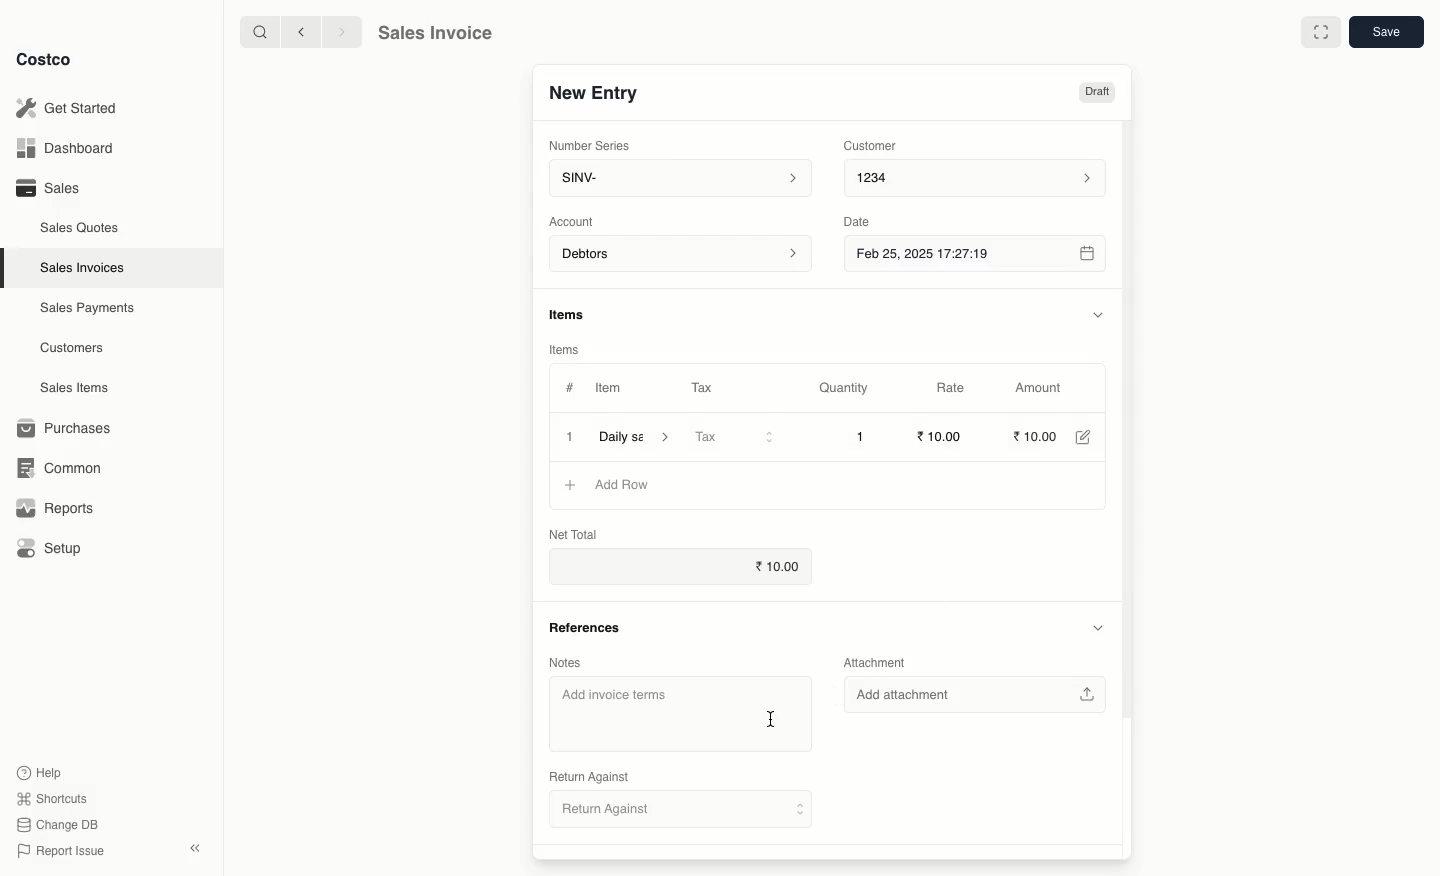 The image size is (1440, 876). Describe the element at coordinates (653, 715) in the screenshot. I see `Add invoice terms` at that location.